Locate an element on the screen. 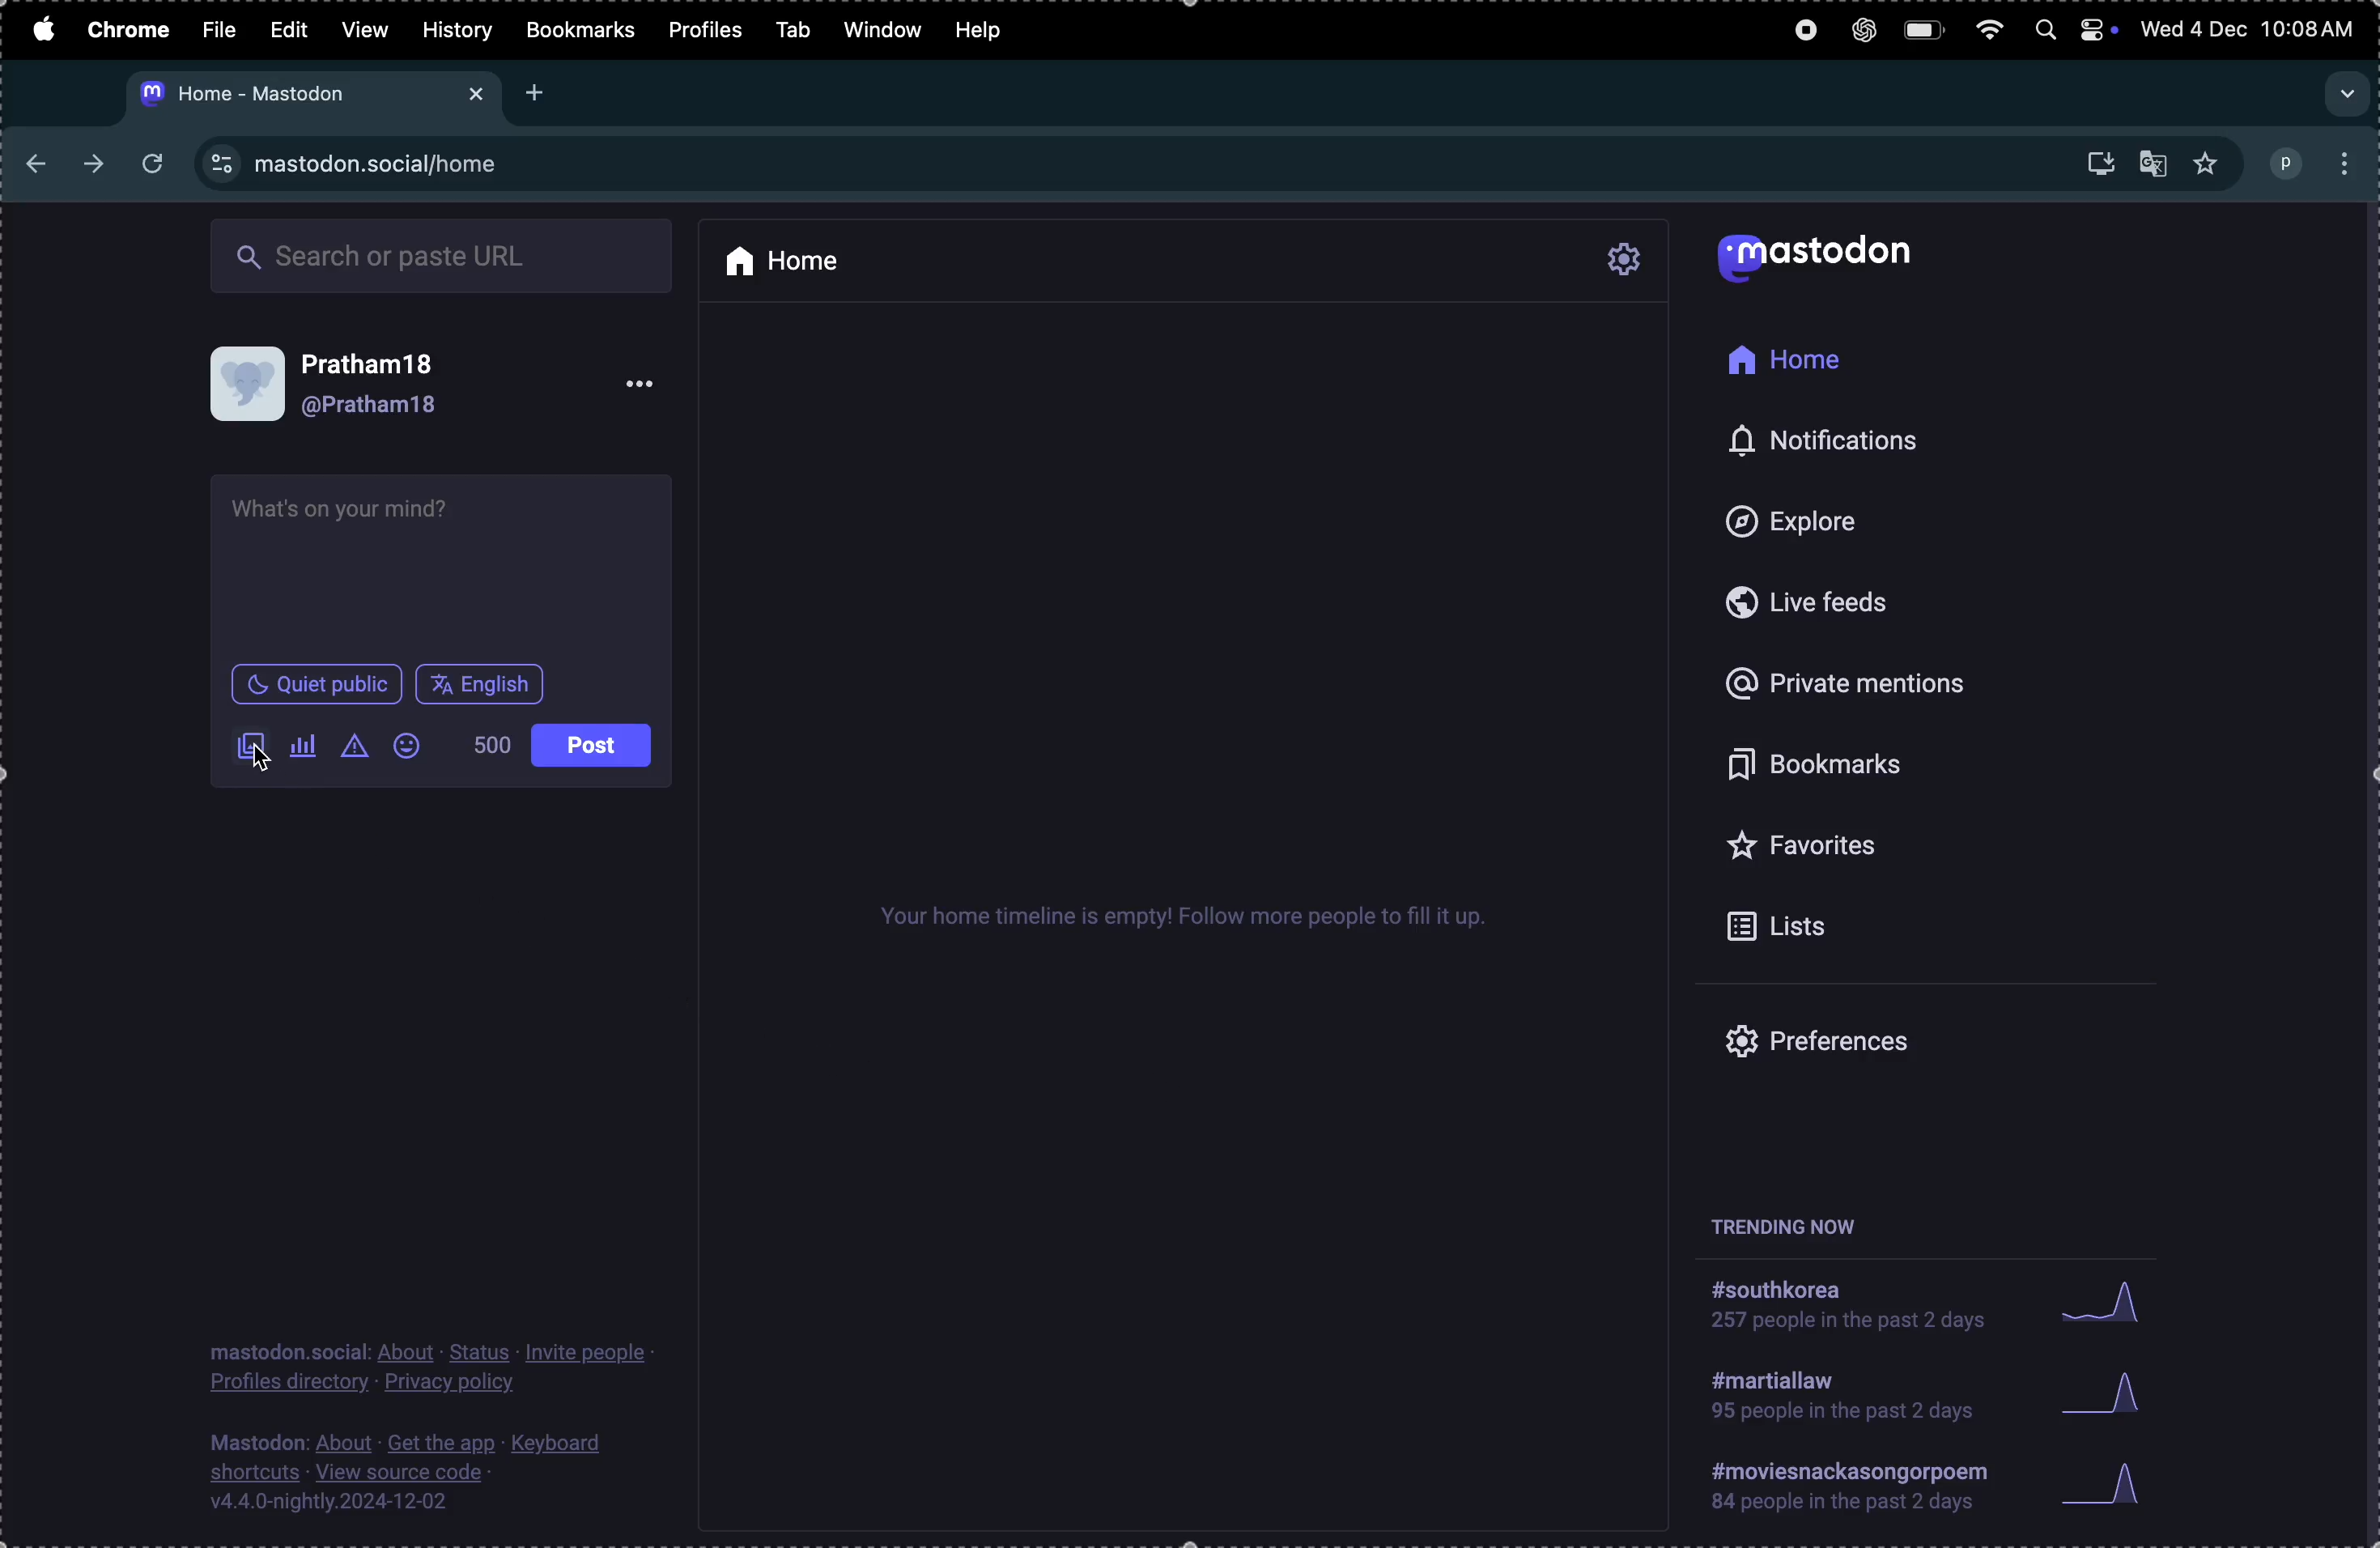 The height and width of the screenshot is (1548, 2380). English is located at coordinates (479, 684).